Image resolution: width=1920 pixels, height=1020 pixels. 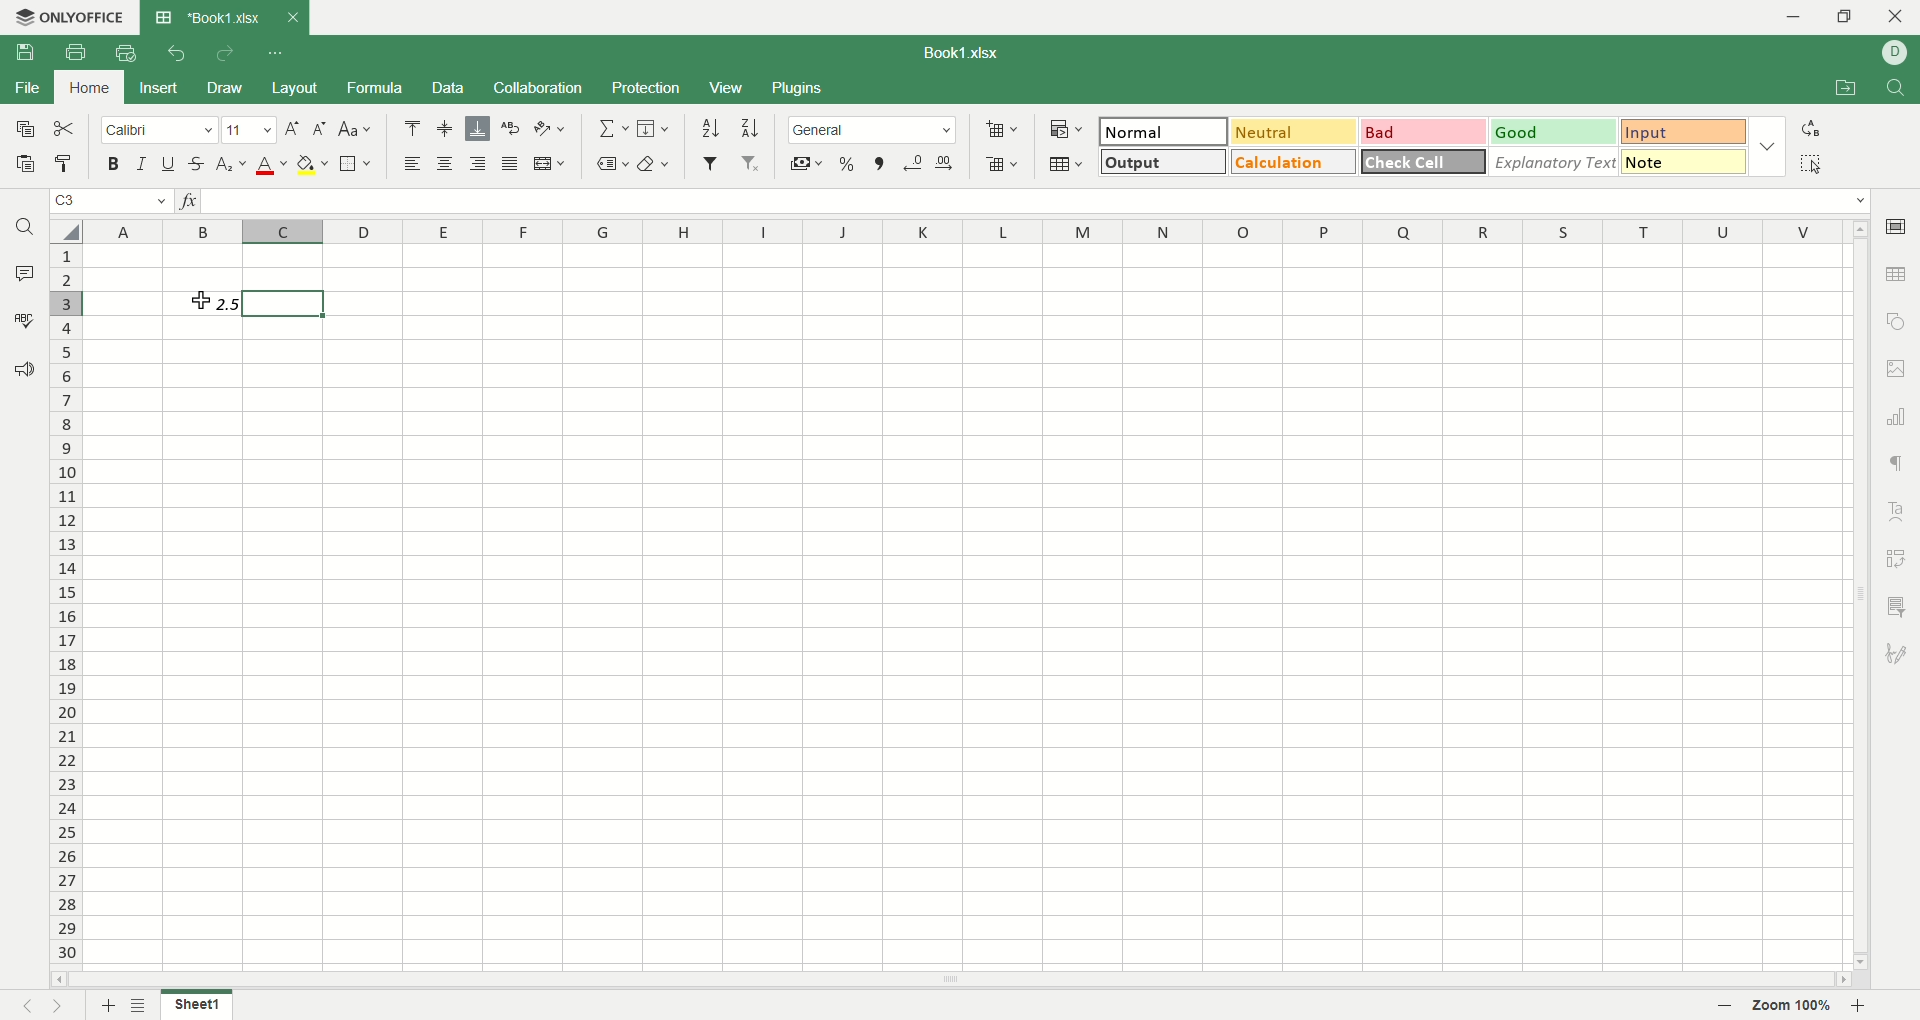 I want to click on username, so click(x=1896, y=53).